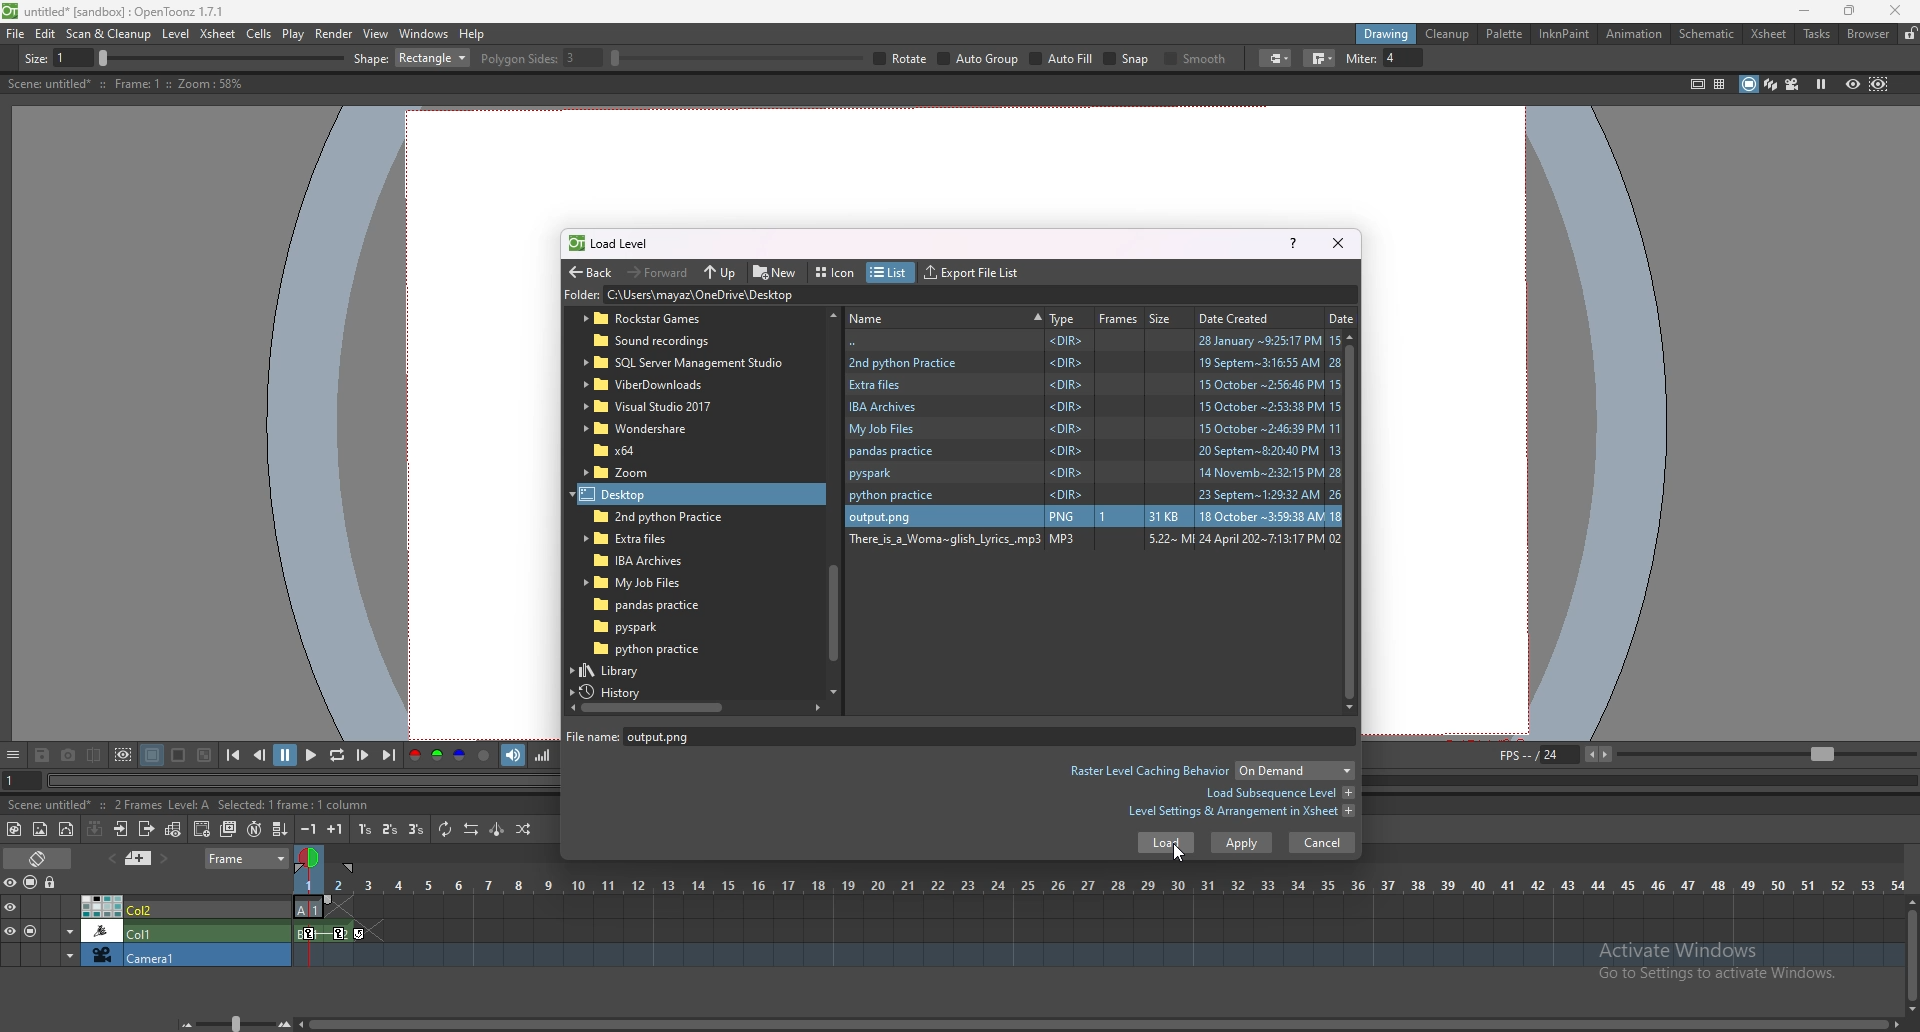 The height and width of the screenshot is (1032, 1920). I want to click on first frame, so click(233, 755).